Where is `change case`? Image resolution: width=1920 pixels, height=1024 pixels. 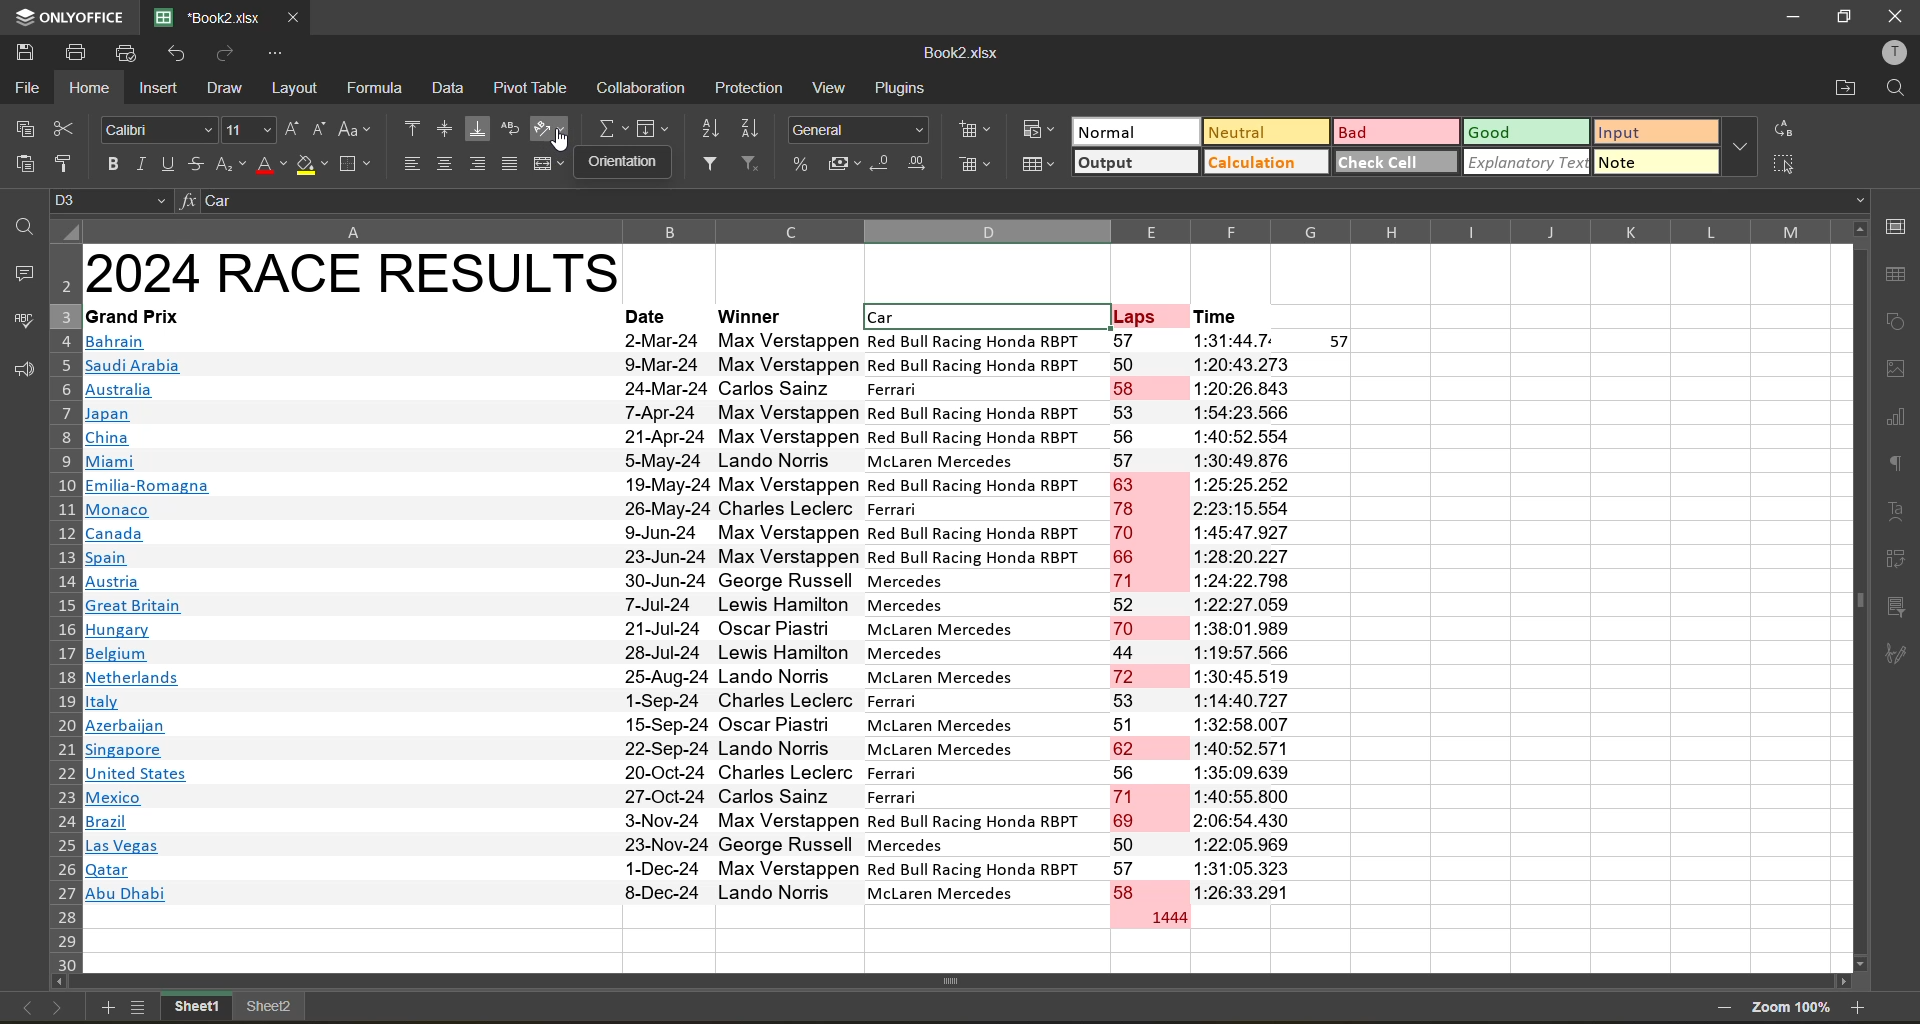 change case is located at coordinates (356, 129).